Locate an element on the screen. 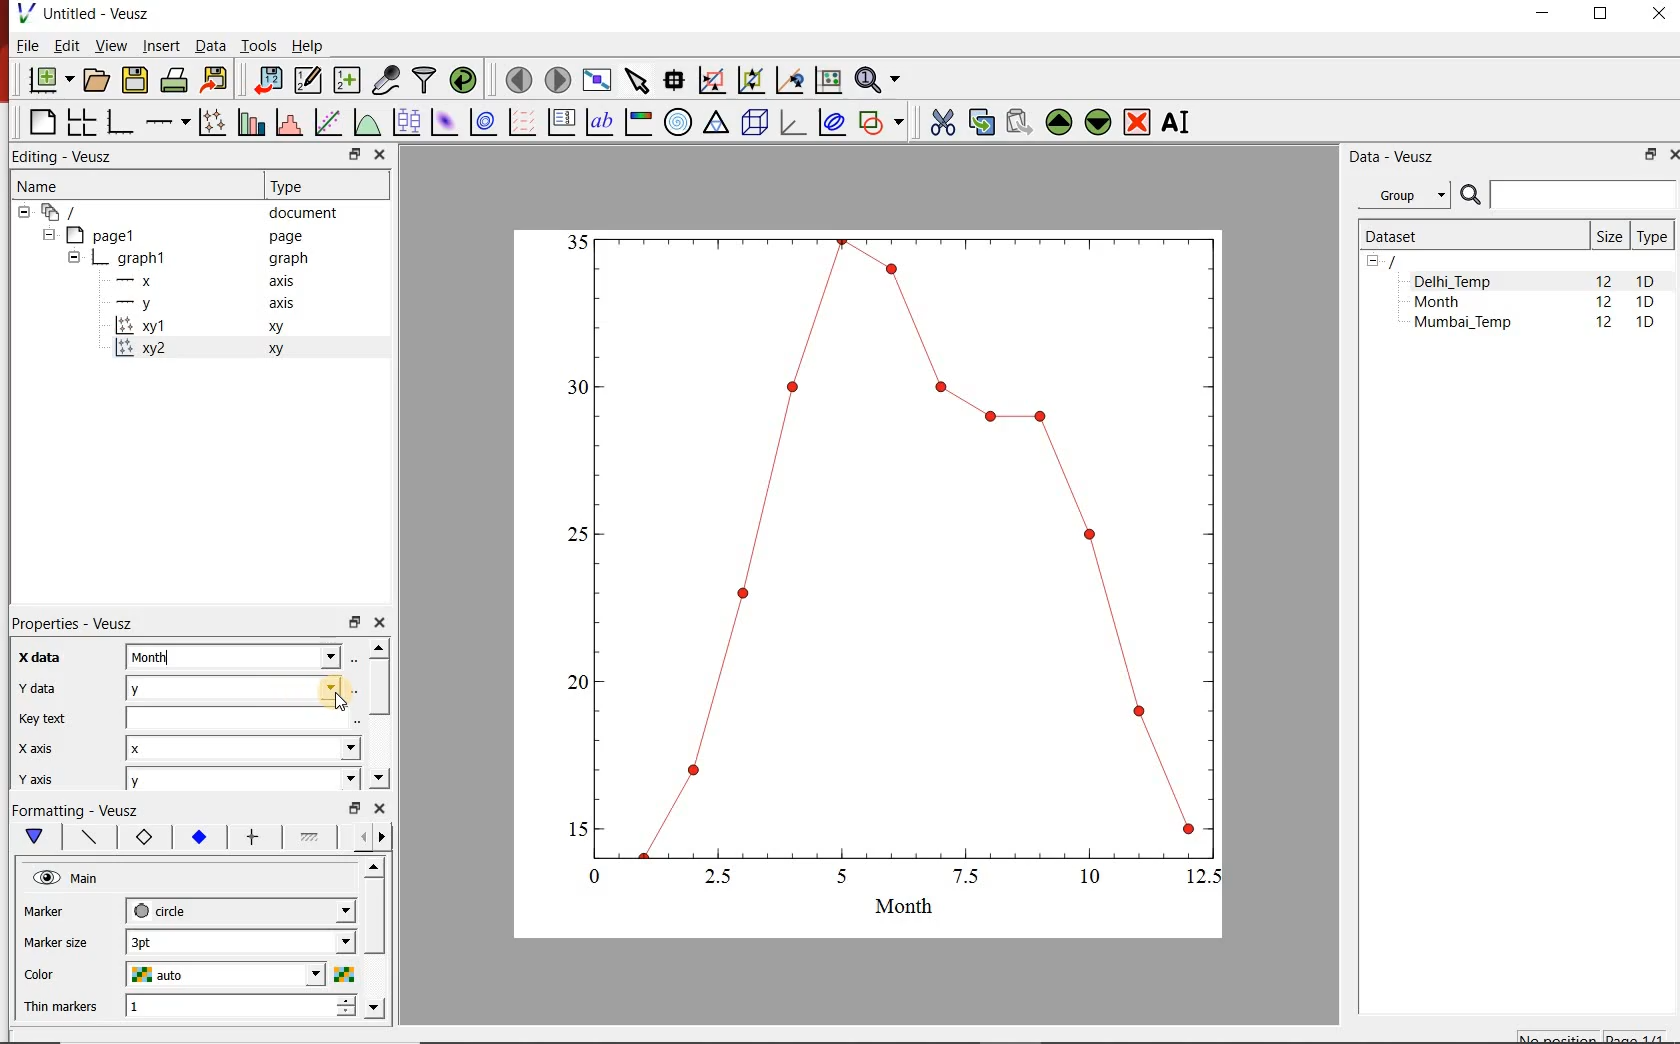  polar graph is located at coordinates (679, 124).